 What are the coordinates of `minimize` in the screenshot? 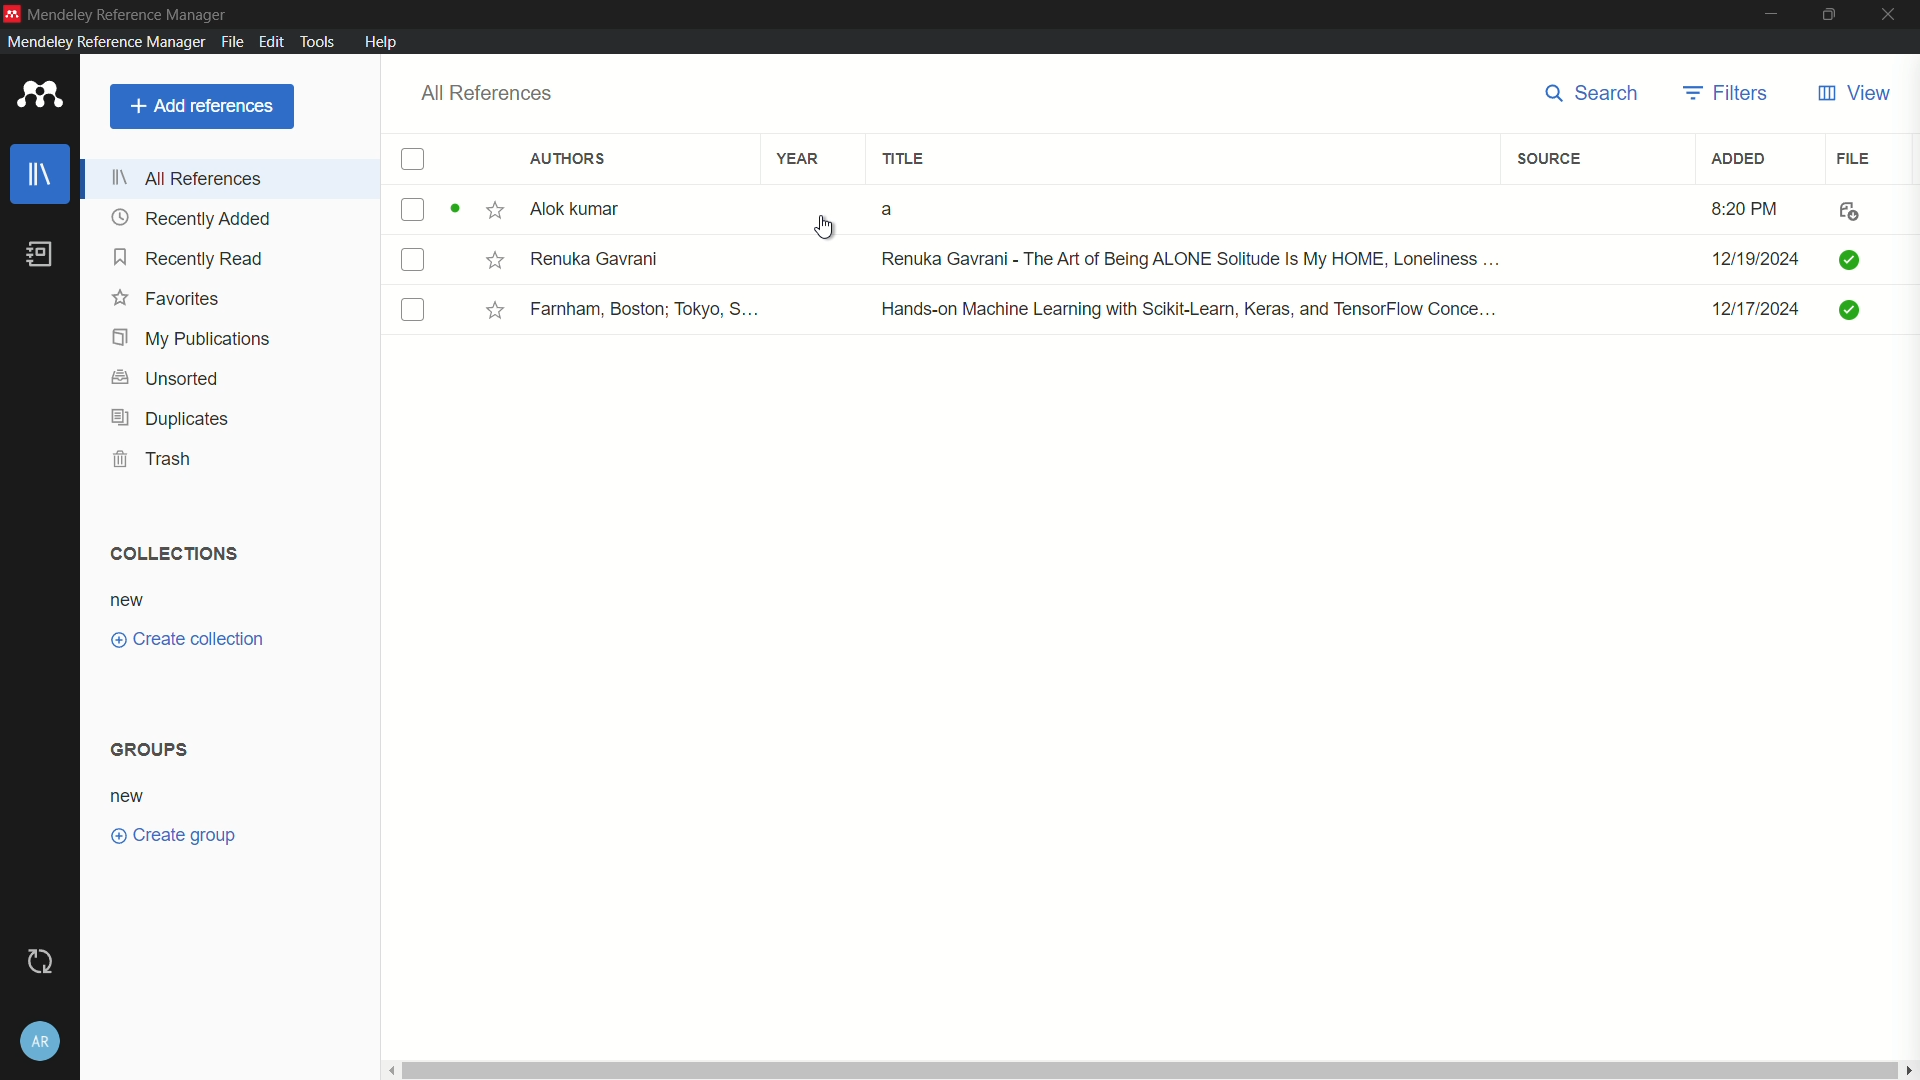 It's located at (1772, 15).